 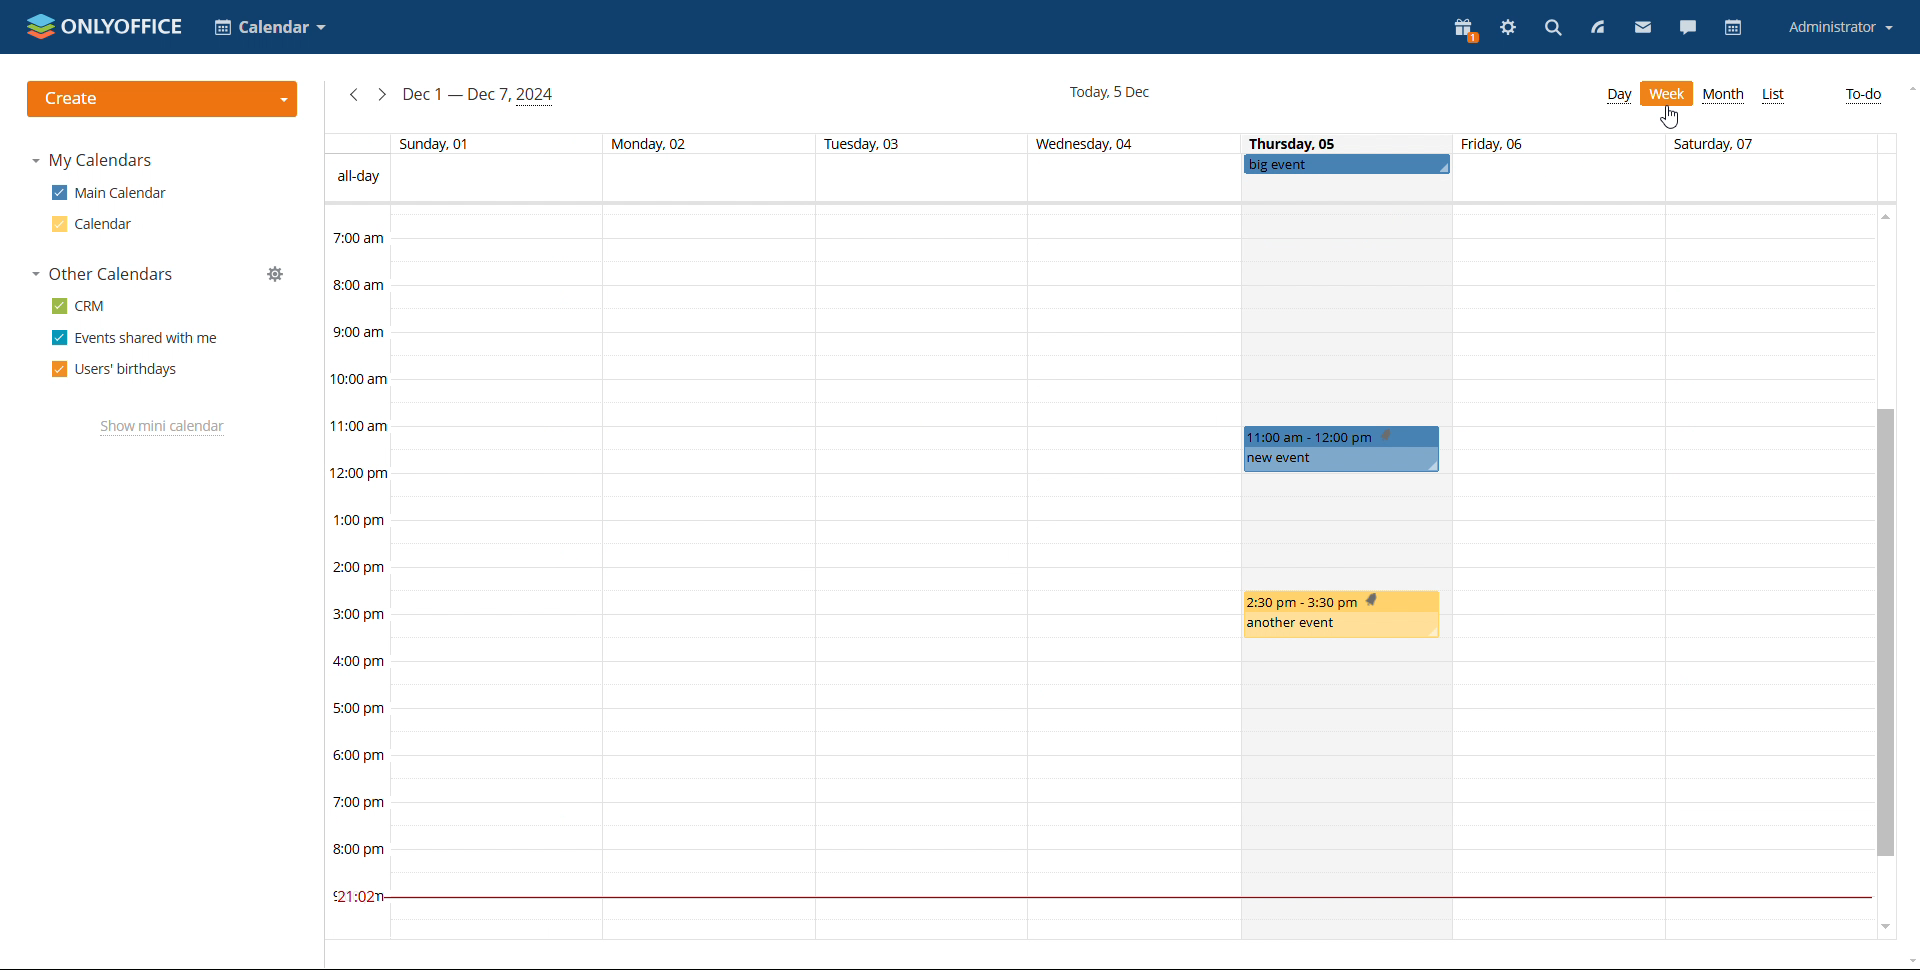 I want to click on talk, so click(x=1689, y=26).